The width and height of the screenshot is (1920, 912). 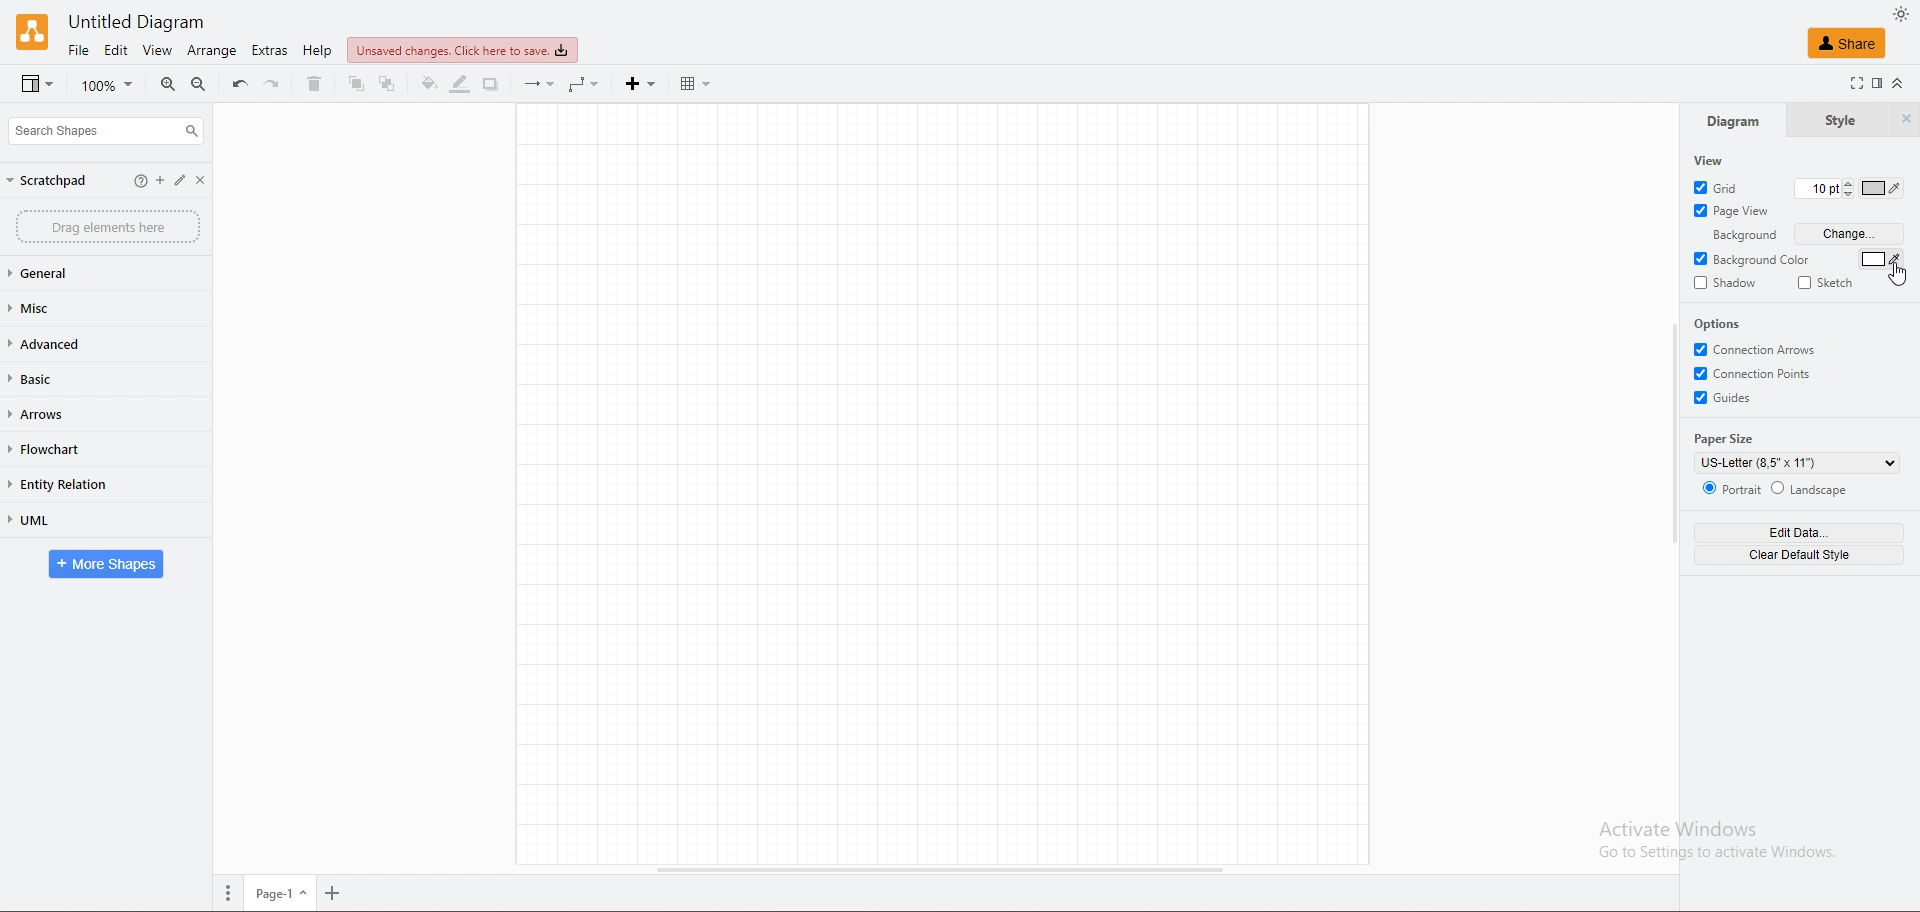 What do you see at coordinates (1906, 120) in the screenshot?
I see `hide` at bounding box center [1906, 120].